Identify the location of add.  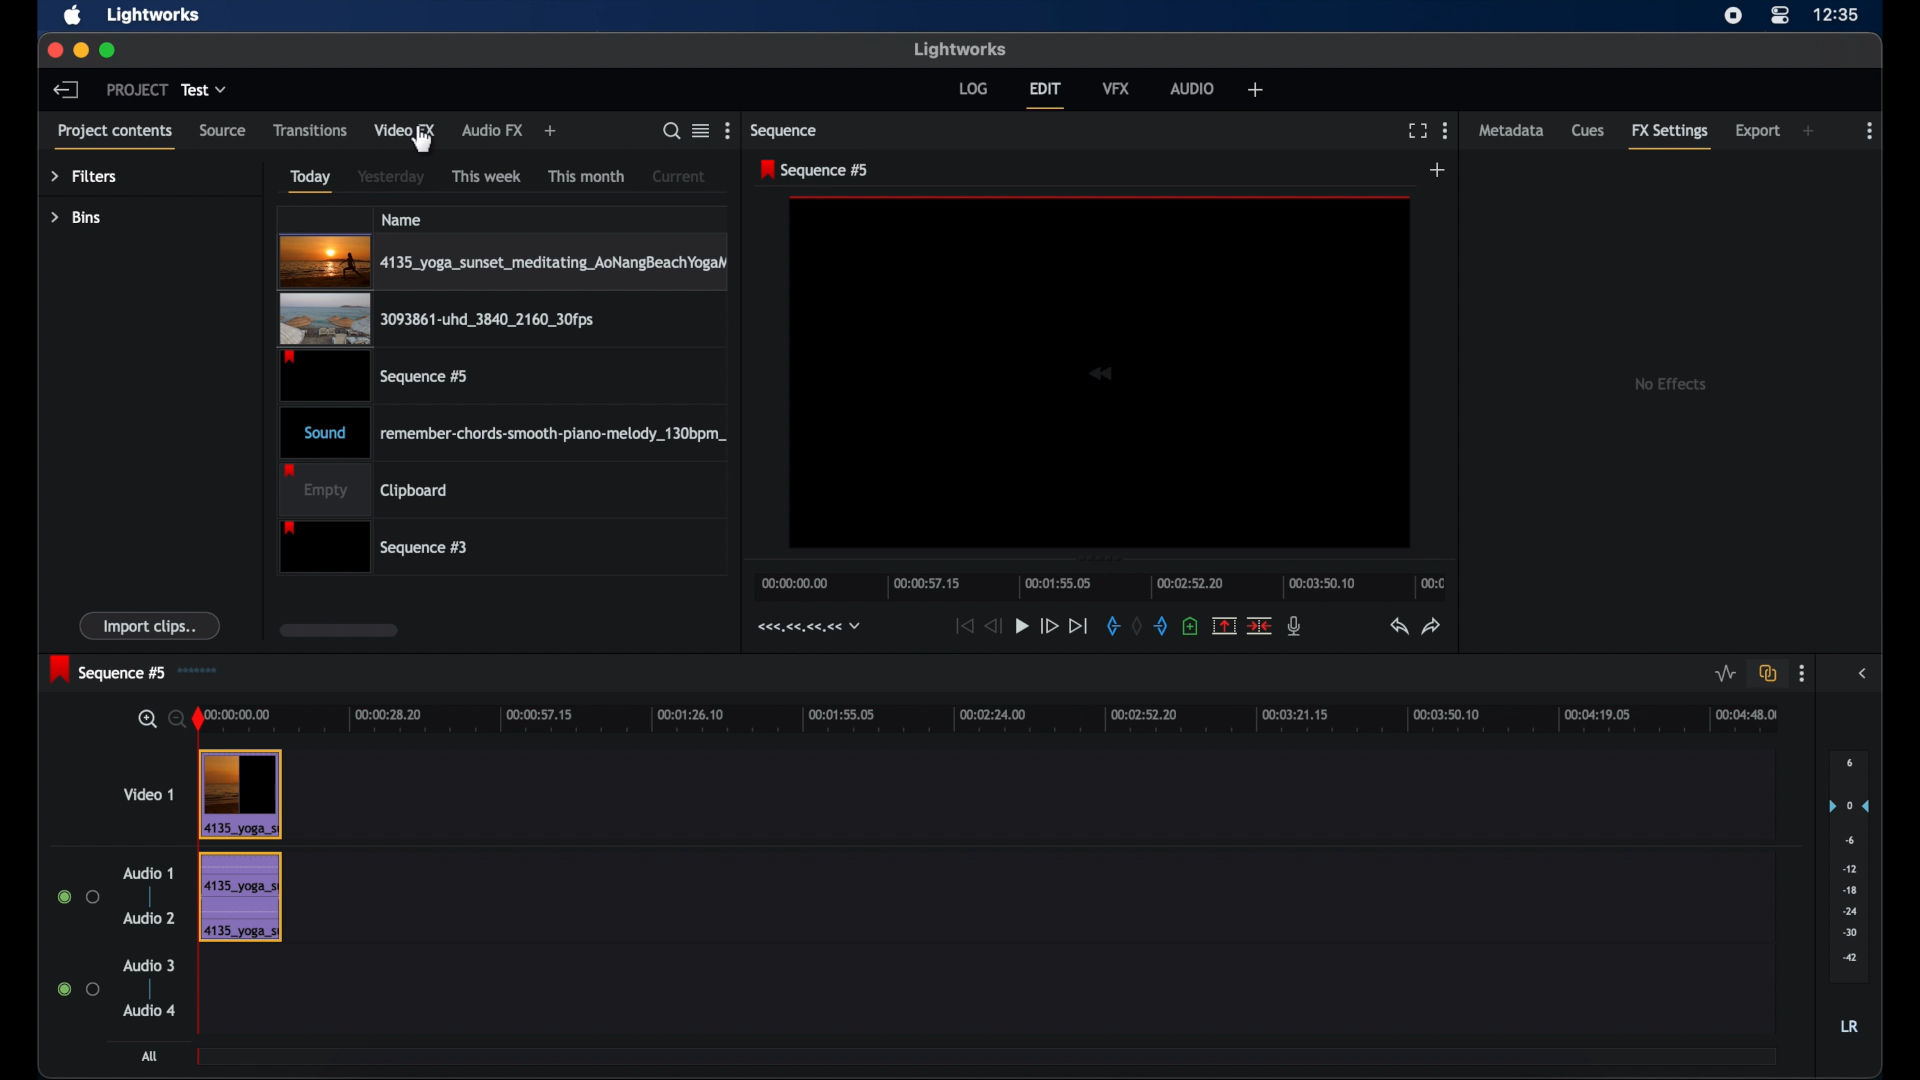
(1439, 171).